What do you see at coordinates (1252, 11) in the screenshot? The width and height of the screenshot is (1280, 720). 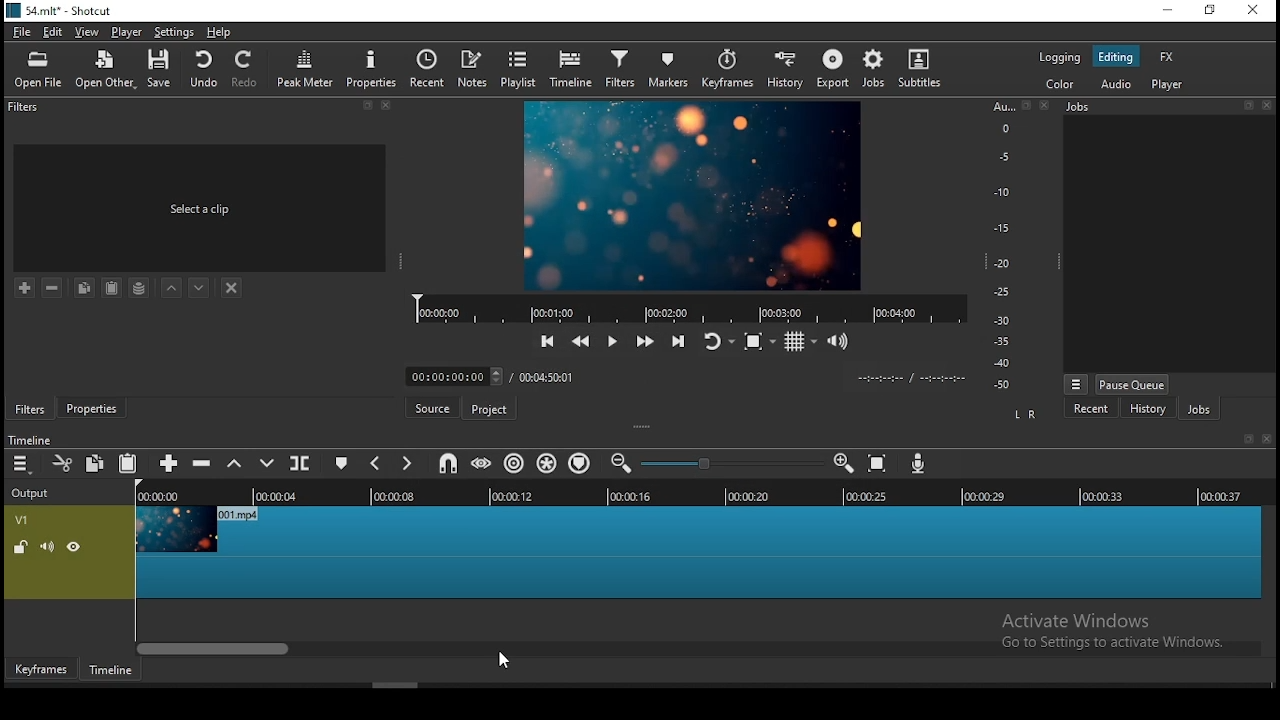 I see `close window` at bounding box center [1252, 11].